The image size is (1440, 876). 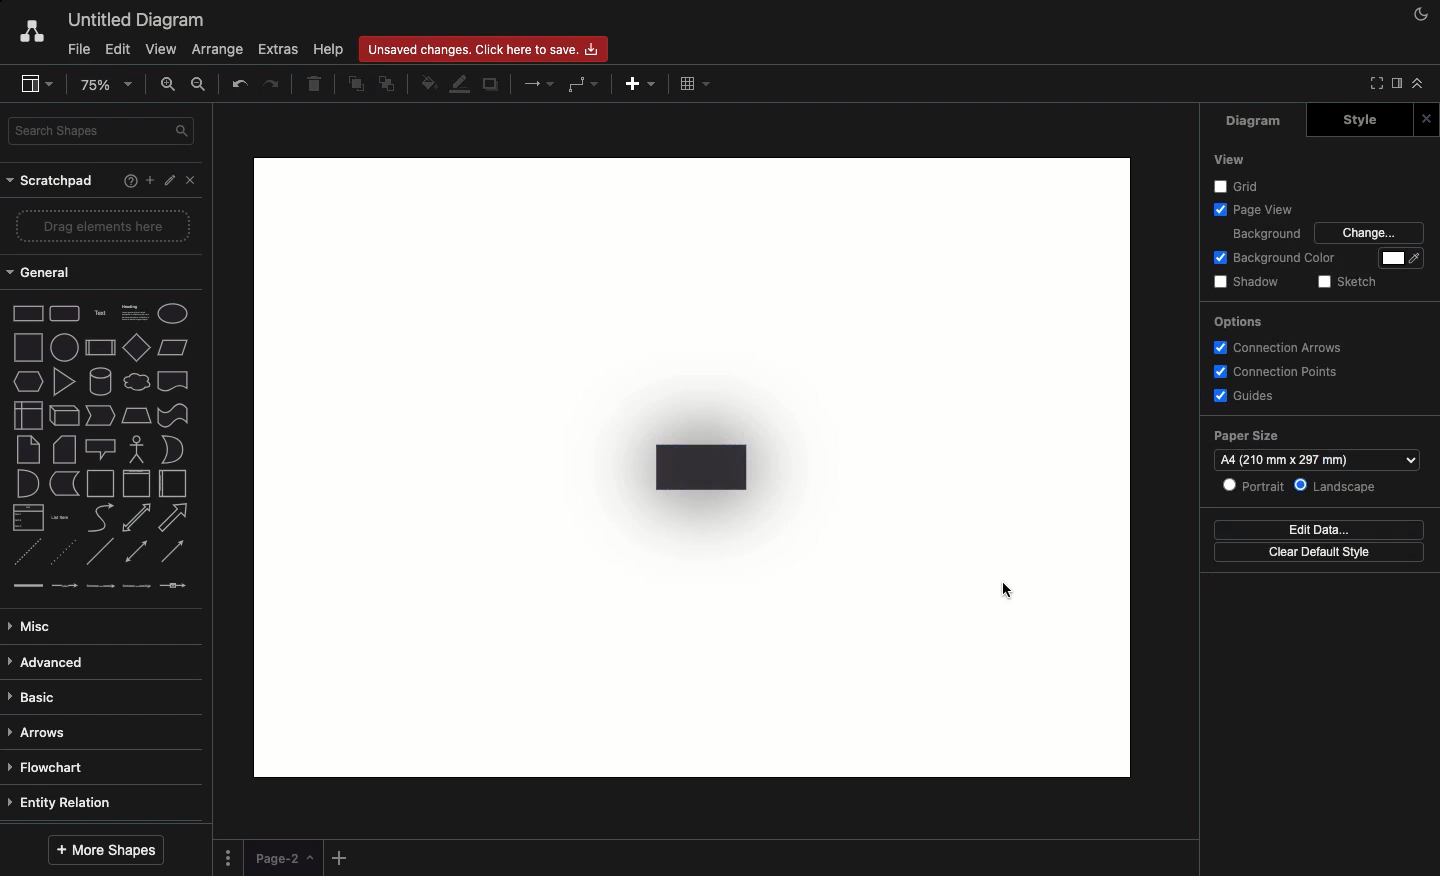 I want to click on Zoom out, so click(x=199, y=84).